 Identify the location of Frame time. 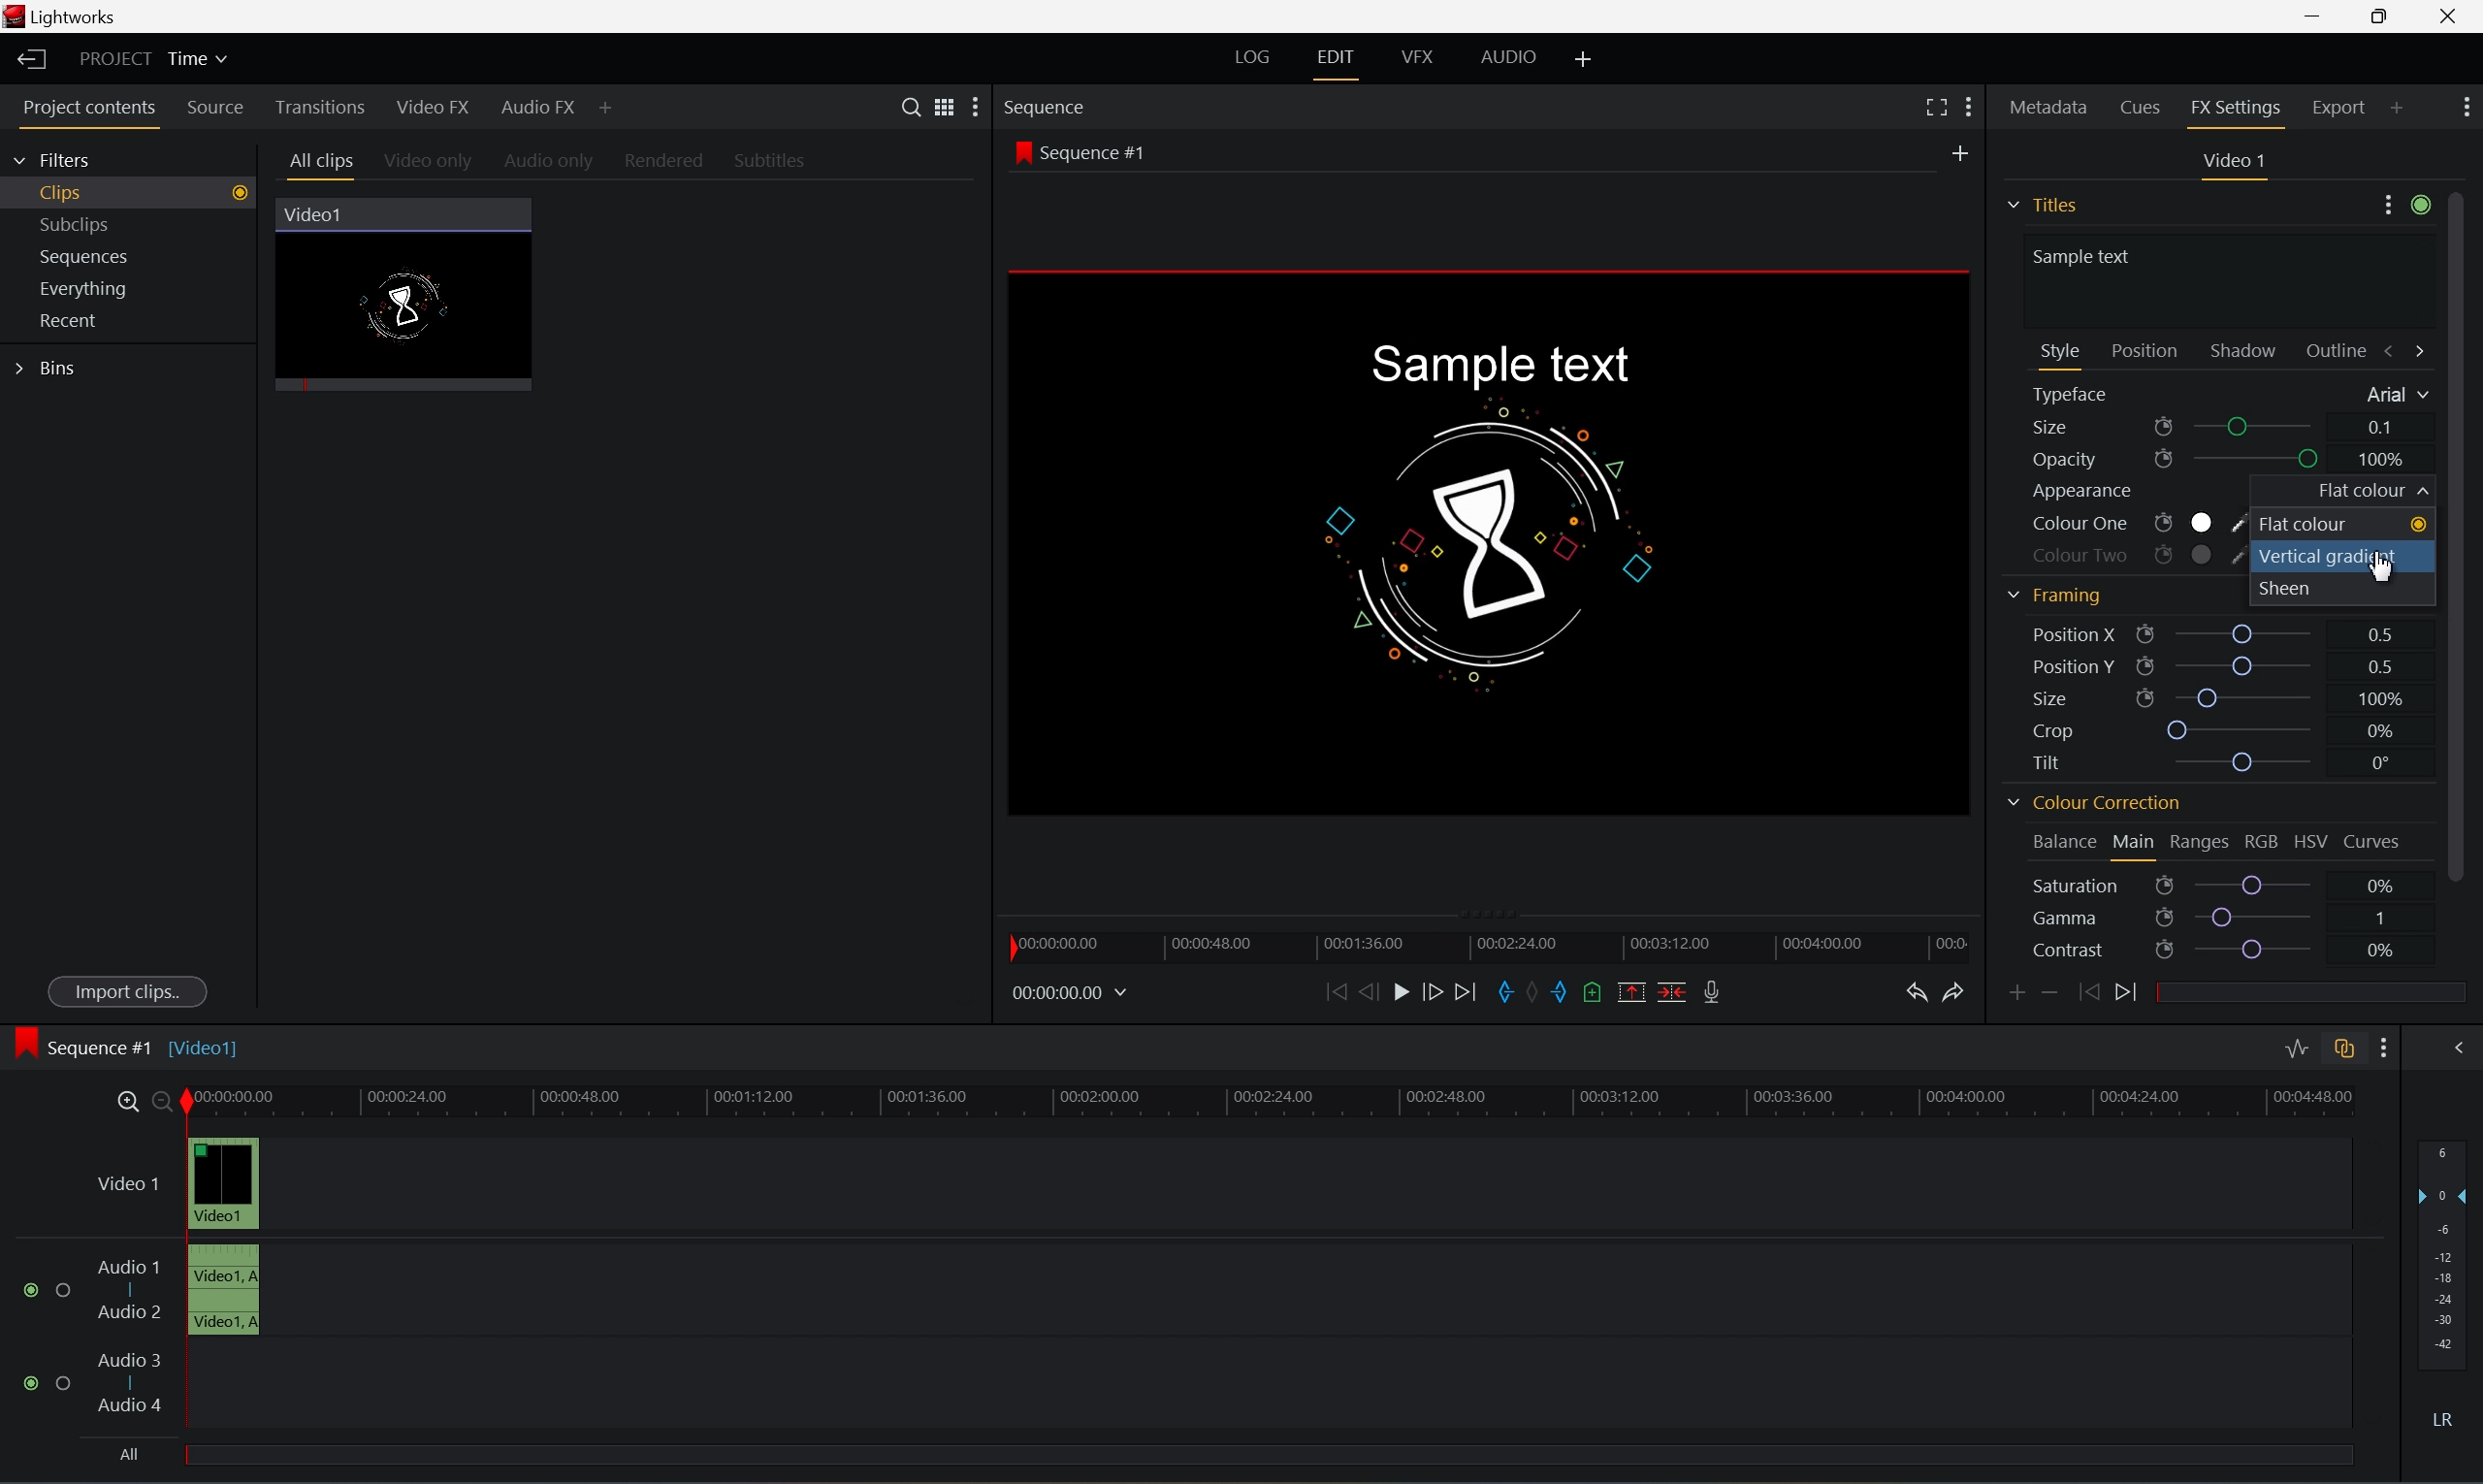
(1071, 991).